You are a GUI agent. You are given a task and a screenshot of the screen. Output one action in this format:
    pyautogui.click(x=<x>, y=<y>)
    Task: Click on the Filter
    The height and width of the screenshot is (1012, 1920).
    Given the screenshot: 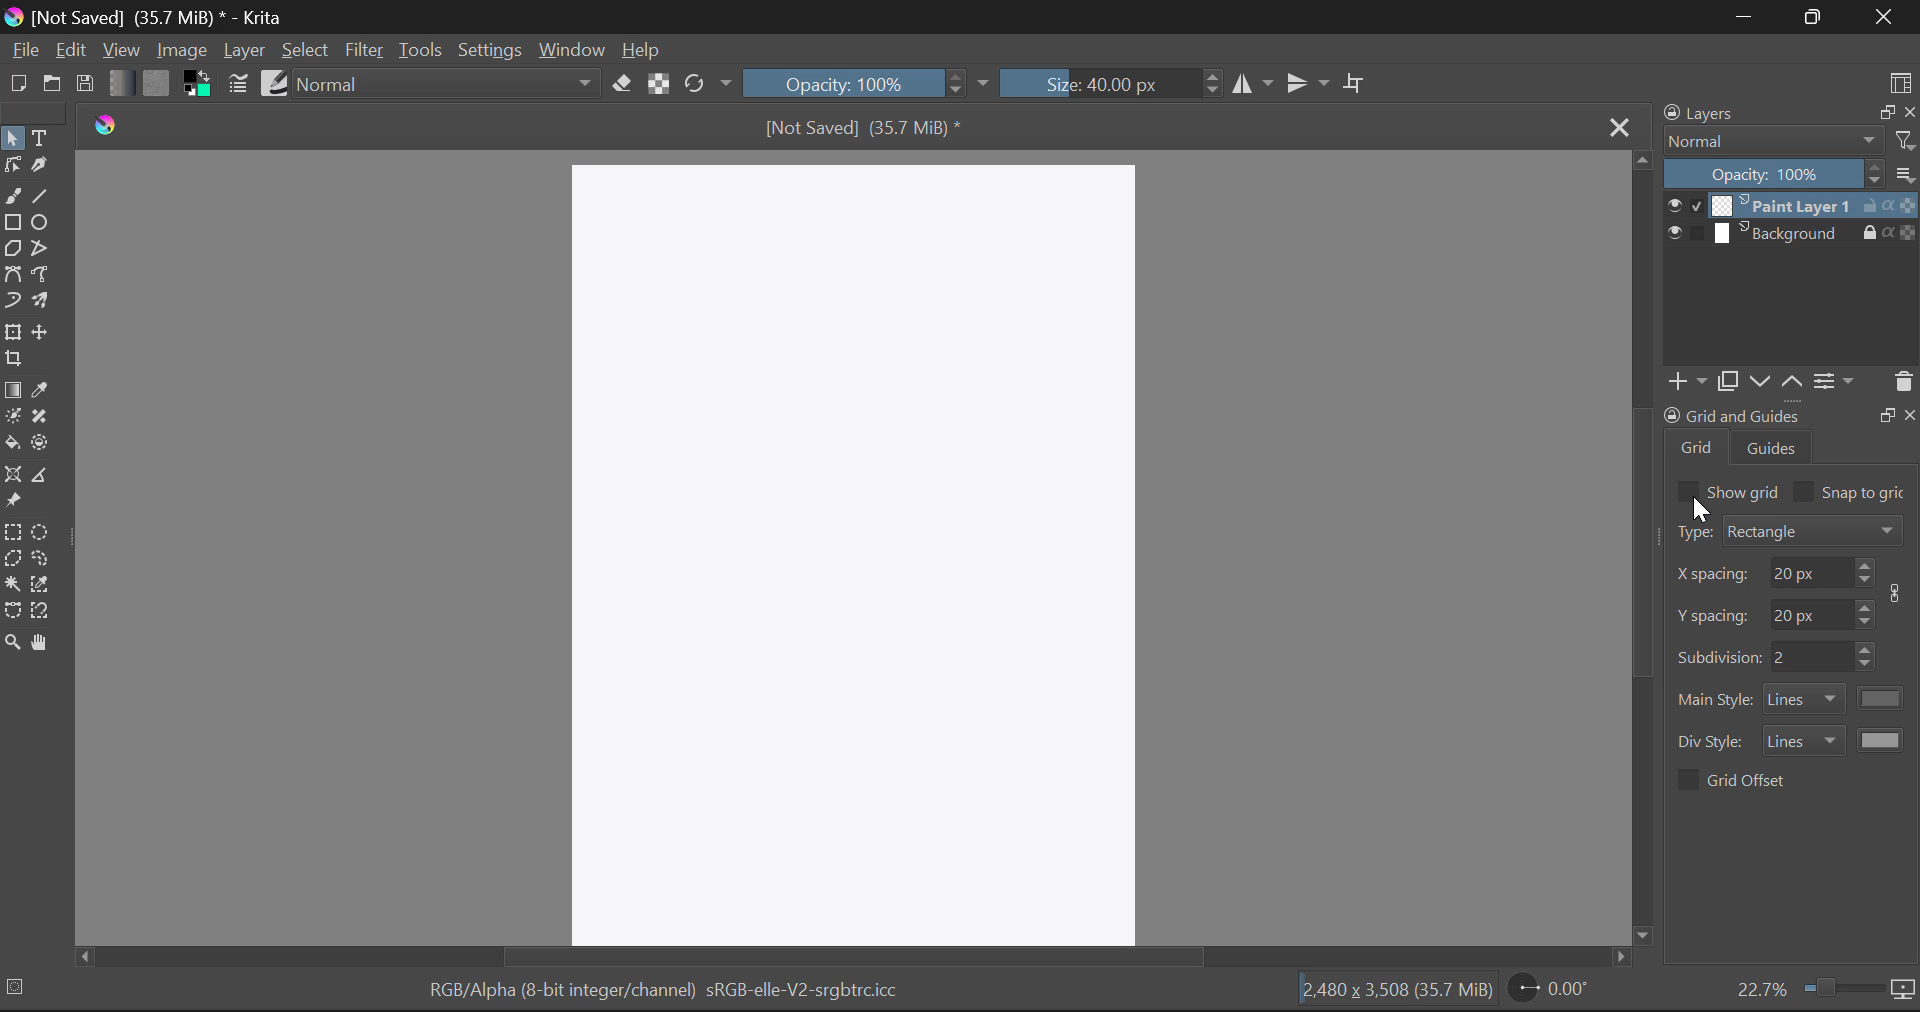 What is the action you would take?
    pyautogui.click(x=364, y=52)
    